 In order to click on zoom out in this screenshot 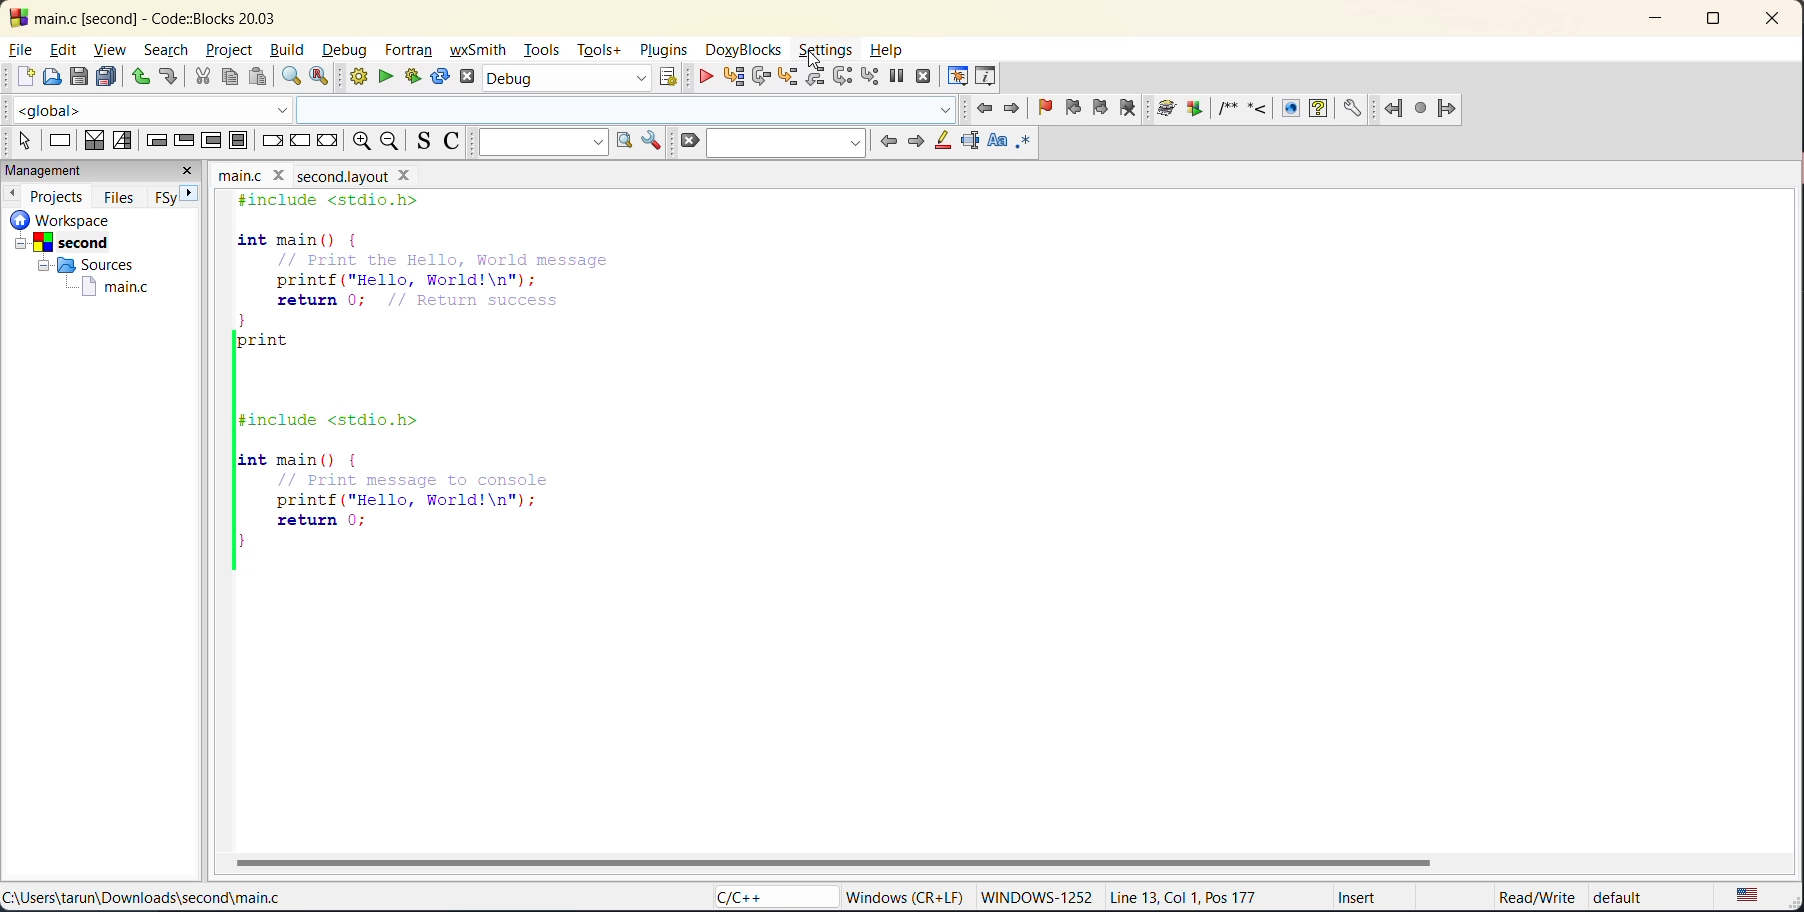, I will do `click(395, 141)`.